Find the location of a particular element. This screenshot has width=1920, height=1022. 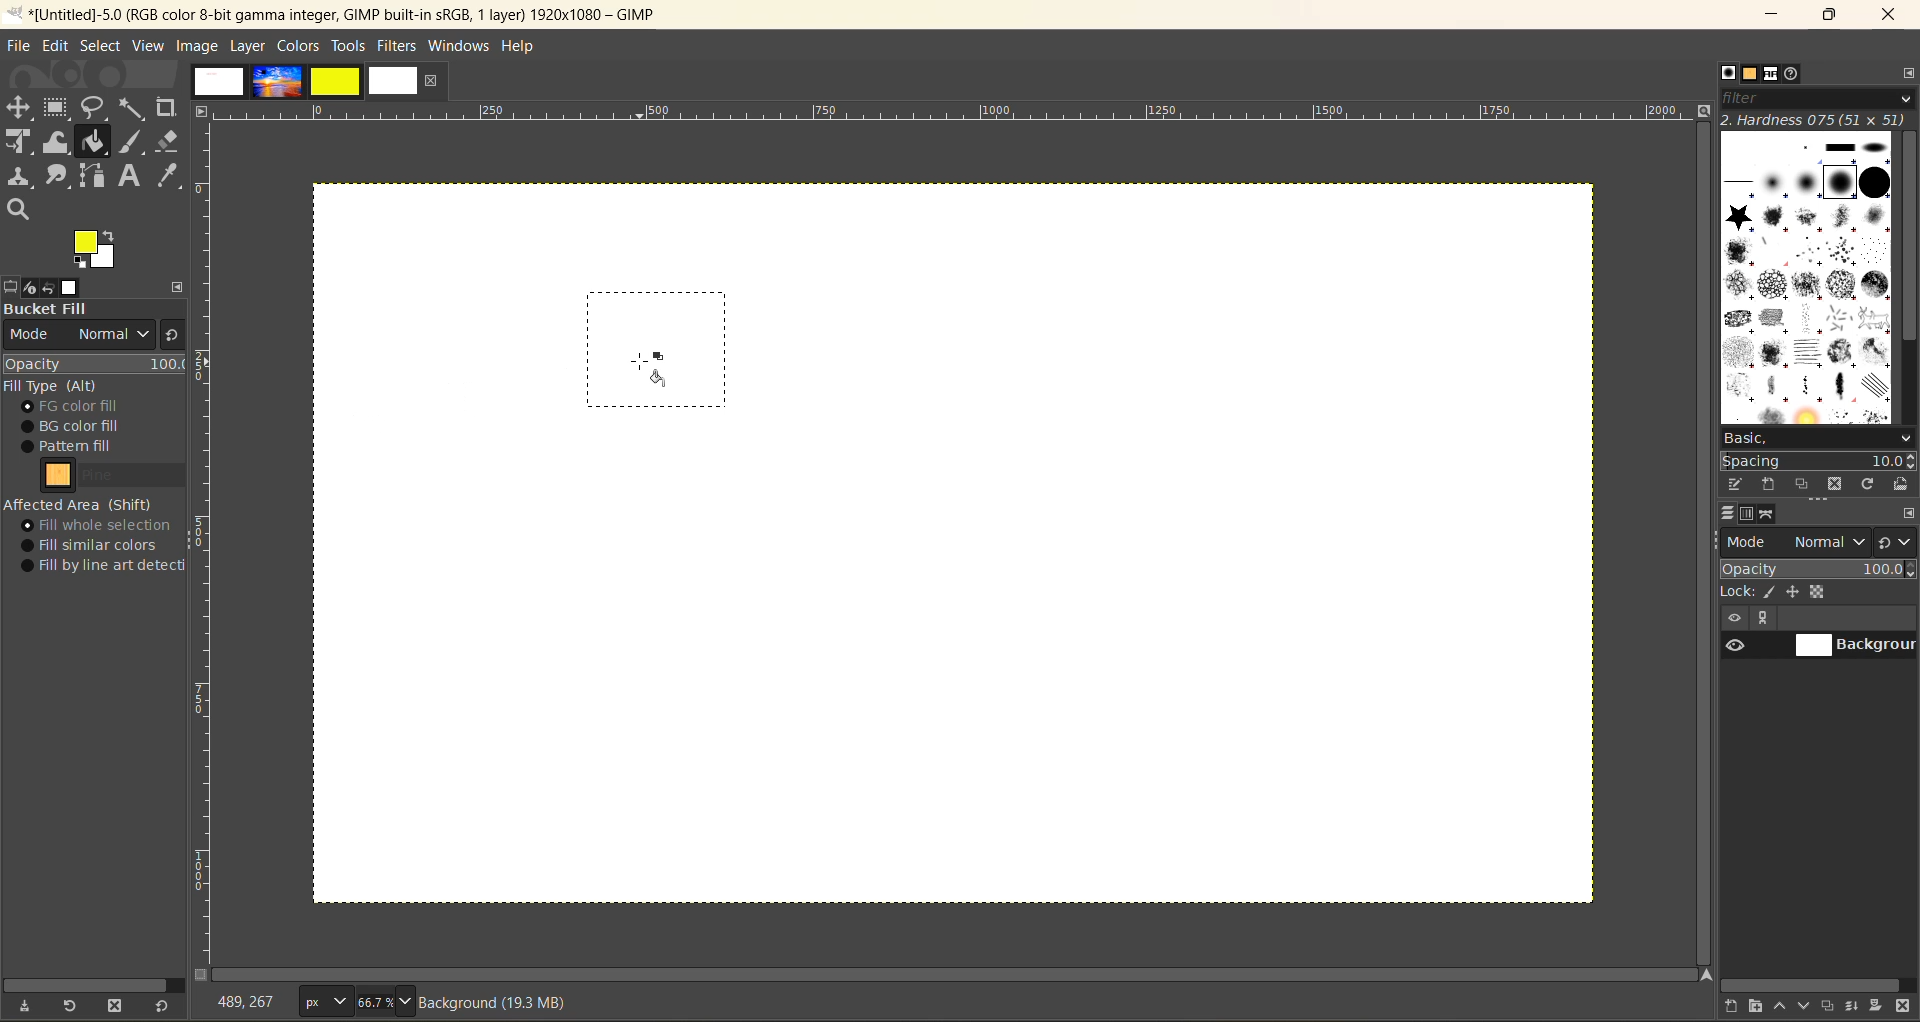

lock pixel, position, alpha is located at coordinates (1818, 594).